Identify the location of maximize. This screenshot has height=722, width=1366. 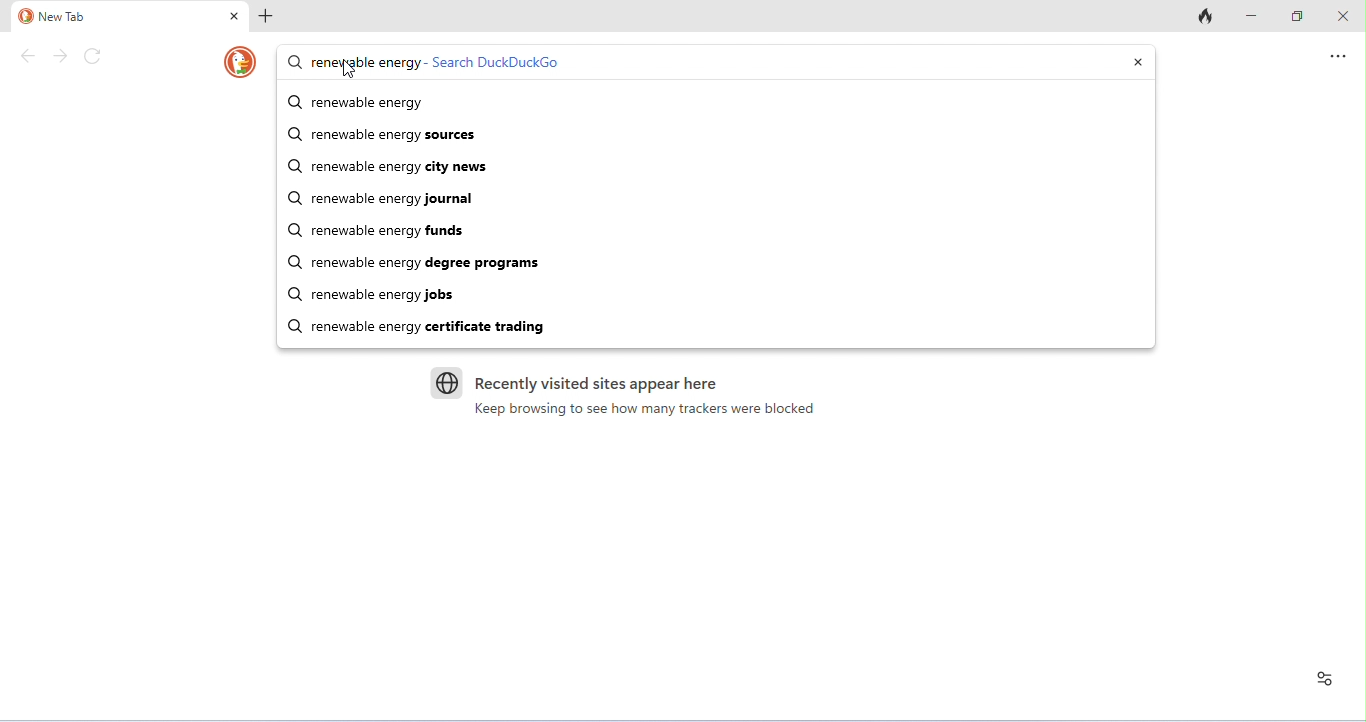
(1298, 15).